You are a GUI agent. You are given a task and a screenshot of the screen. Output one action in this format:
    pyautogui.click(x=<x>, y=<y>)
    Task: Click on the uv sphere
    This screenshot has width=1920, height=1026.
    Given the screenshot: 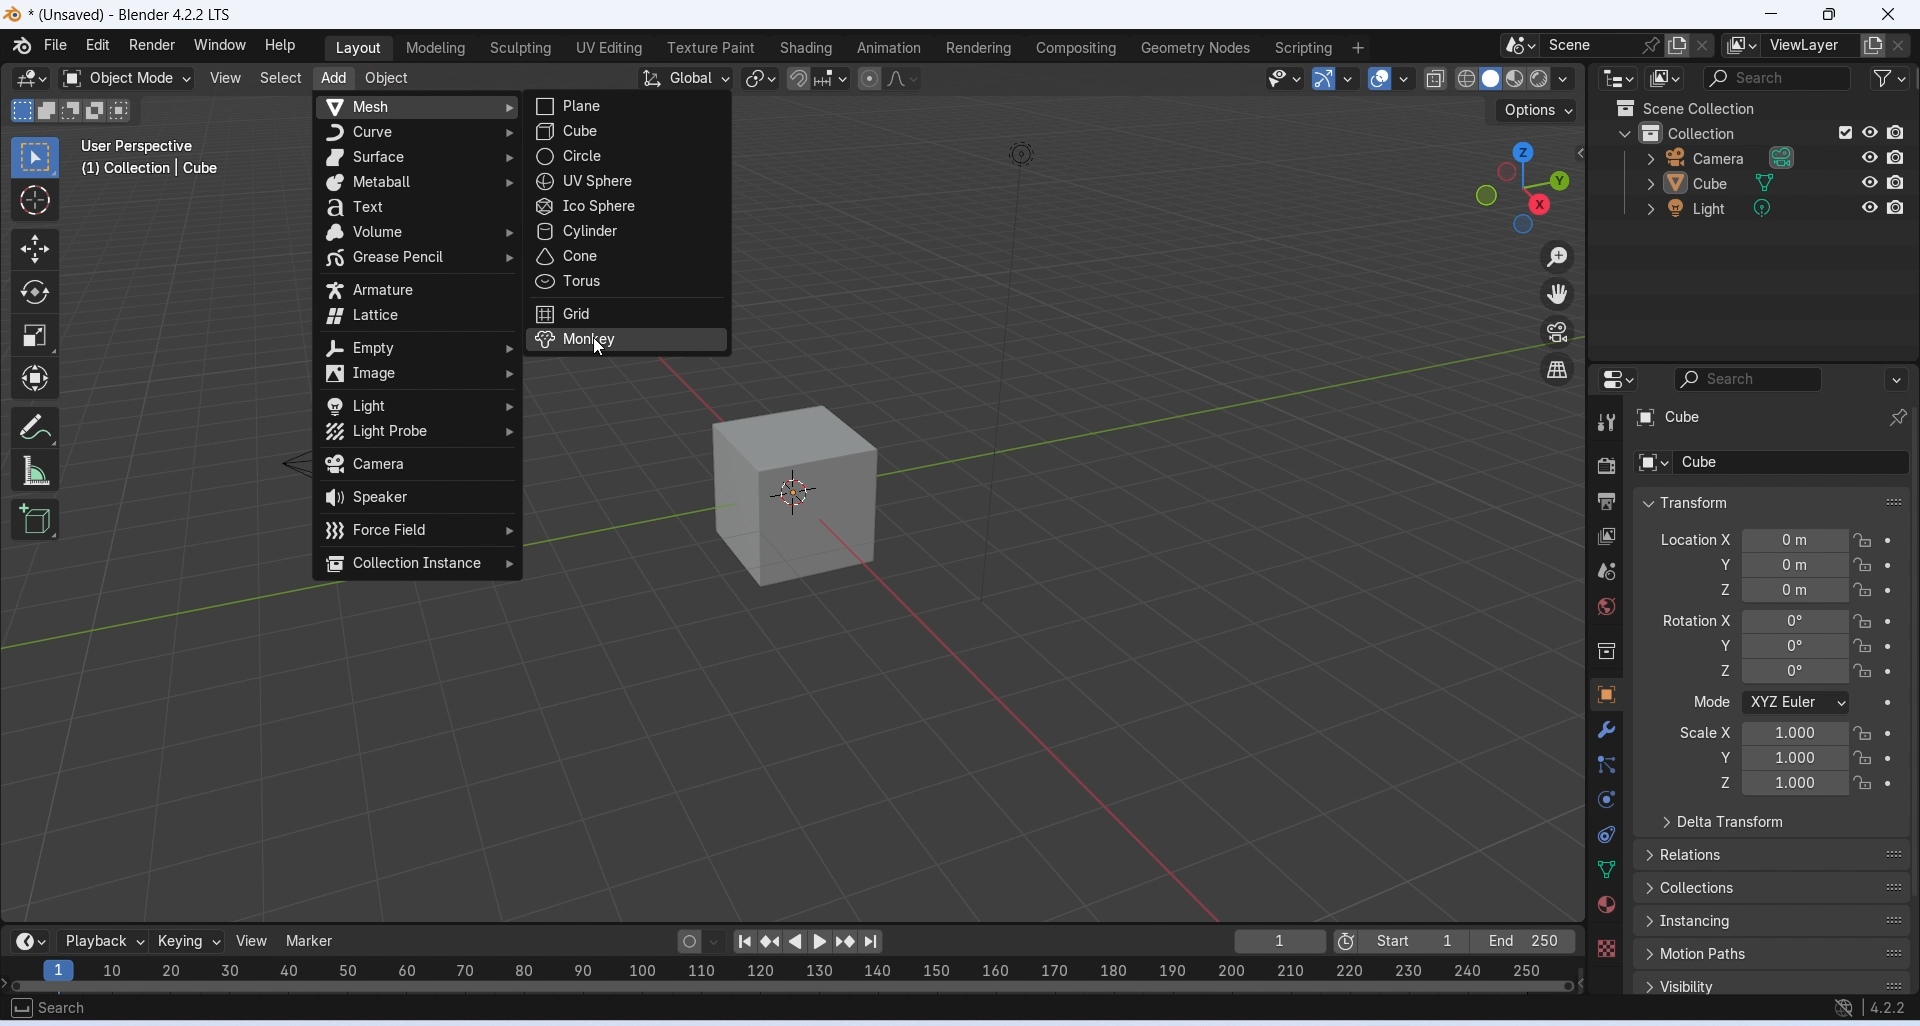 What is the action you would take?
    pyautogui.click(x=627, y=181)
    